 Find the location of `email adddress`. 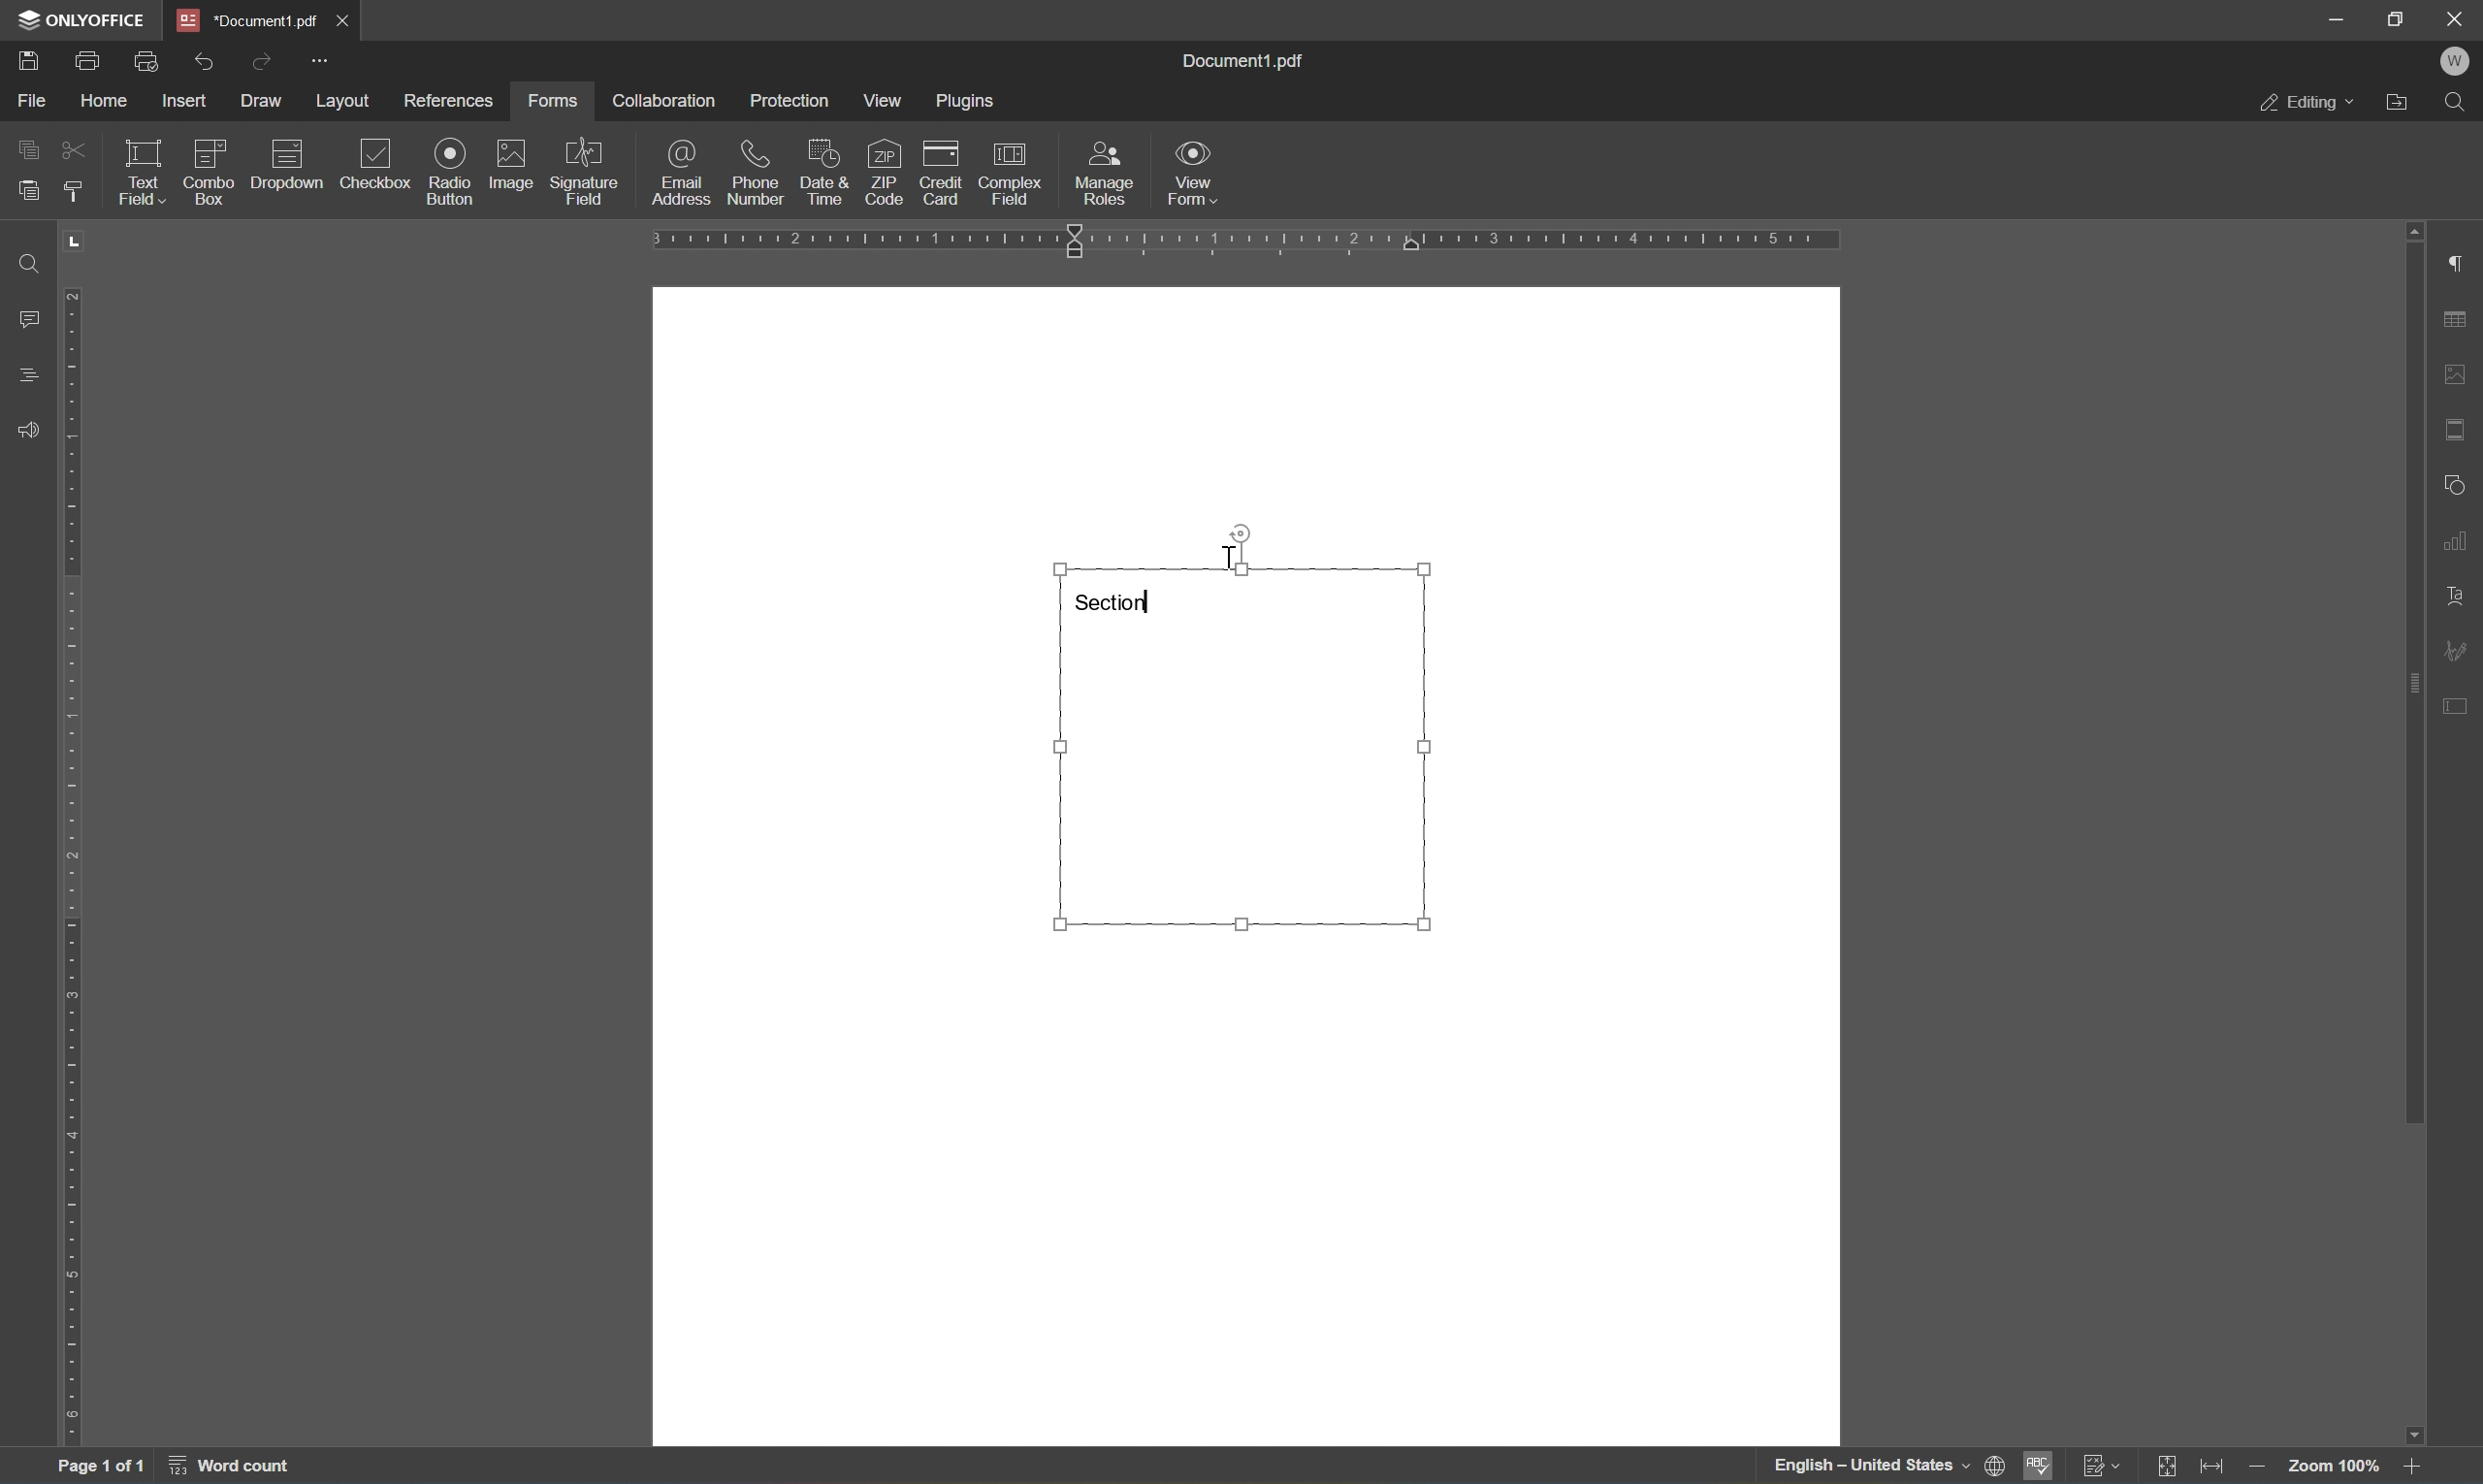

email adddress is located at coordinates (680, 172).